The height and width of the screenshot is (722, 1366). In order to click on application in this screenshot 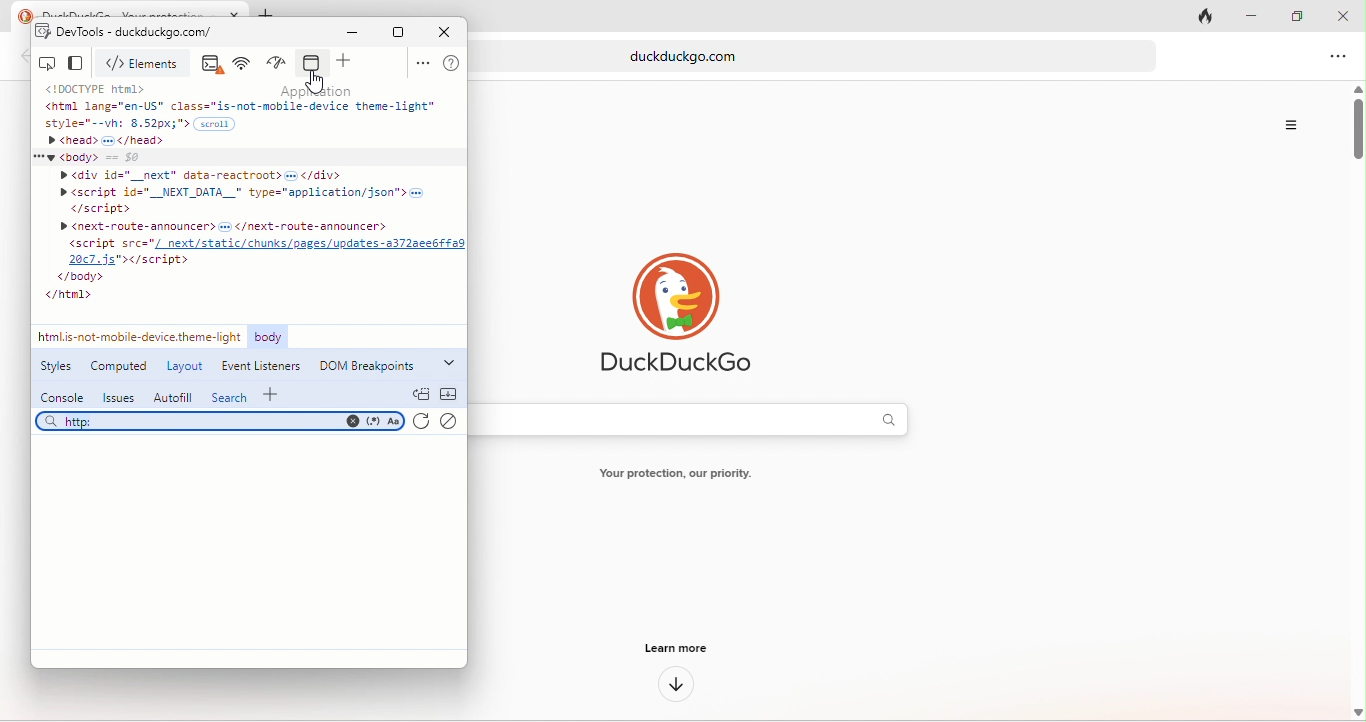, I will do `click(316, 65)`.